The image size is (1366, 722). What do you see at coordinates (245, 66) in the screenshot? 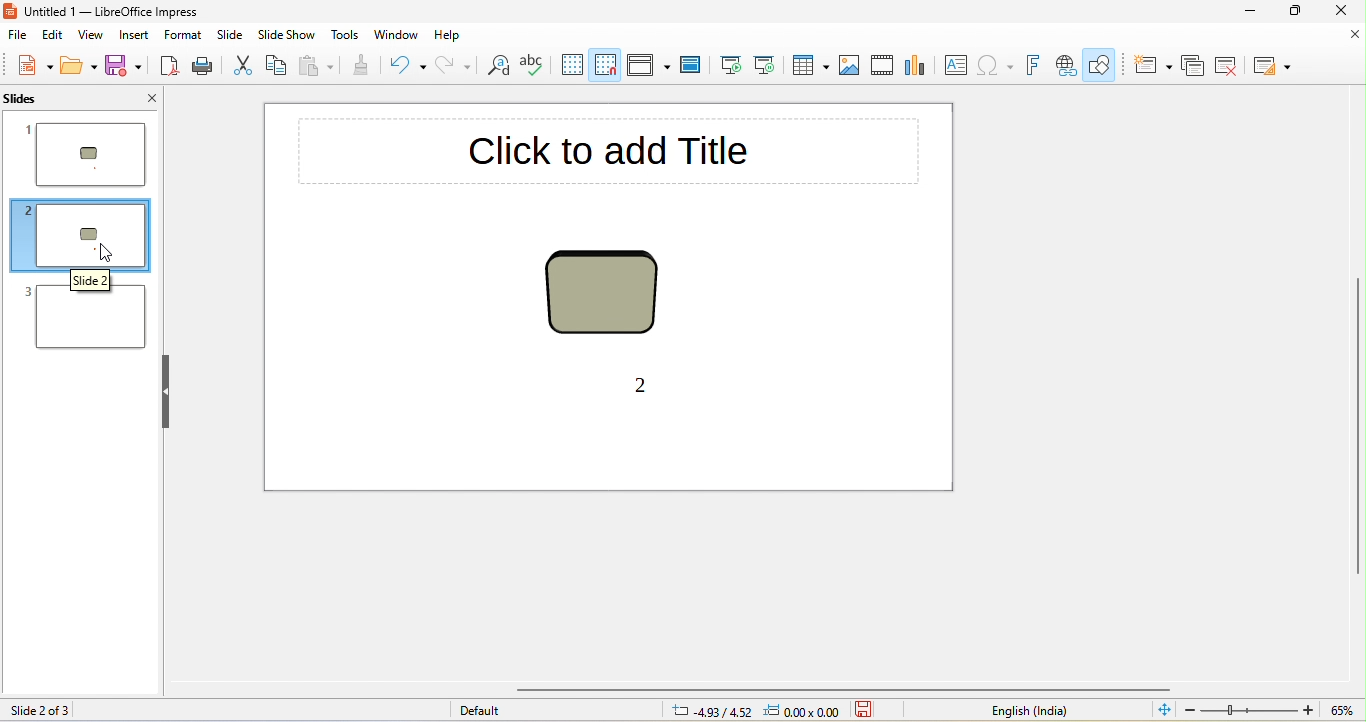
I see `cut` at bounding box center [245, 66].